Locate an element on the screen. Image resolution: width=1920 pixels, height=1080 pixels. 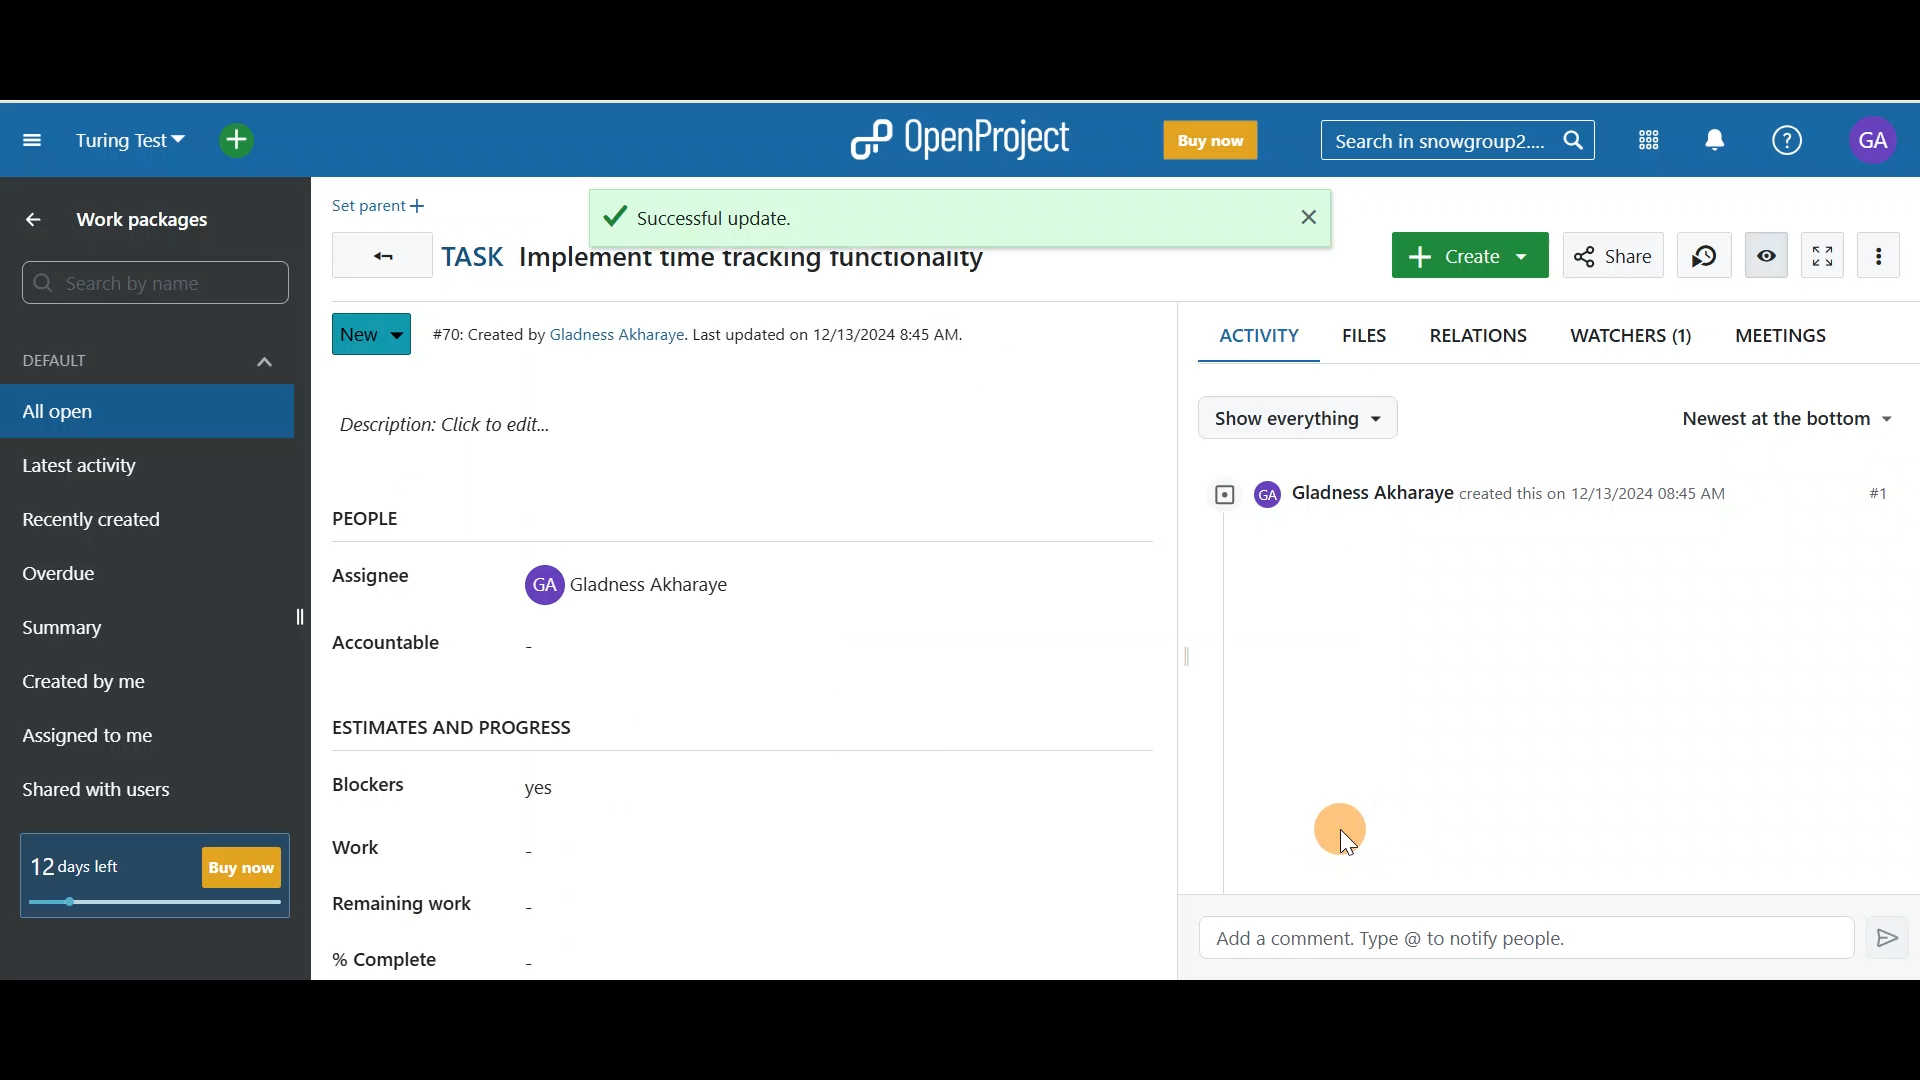
Collapse project menu is located at coordinates (34, 143).